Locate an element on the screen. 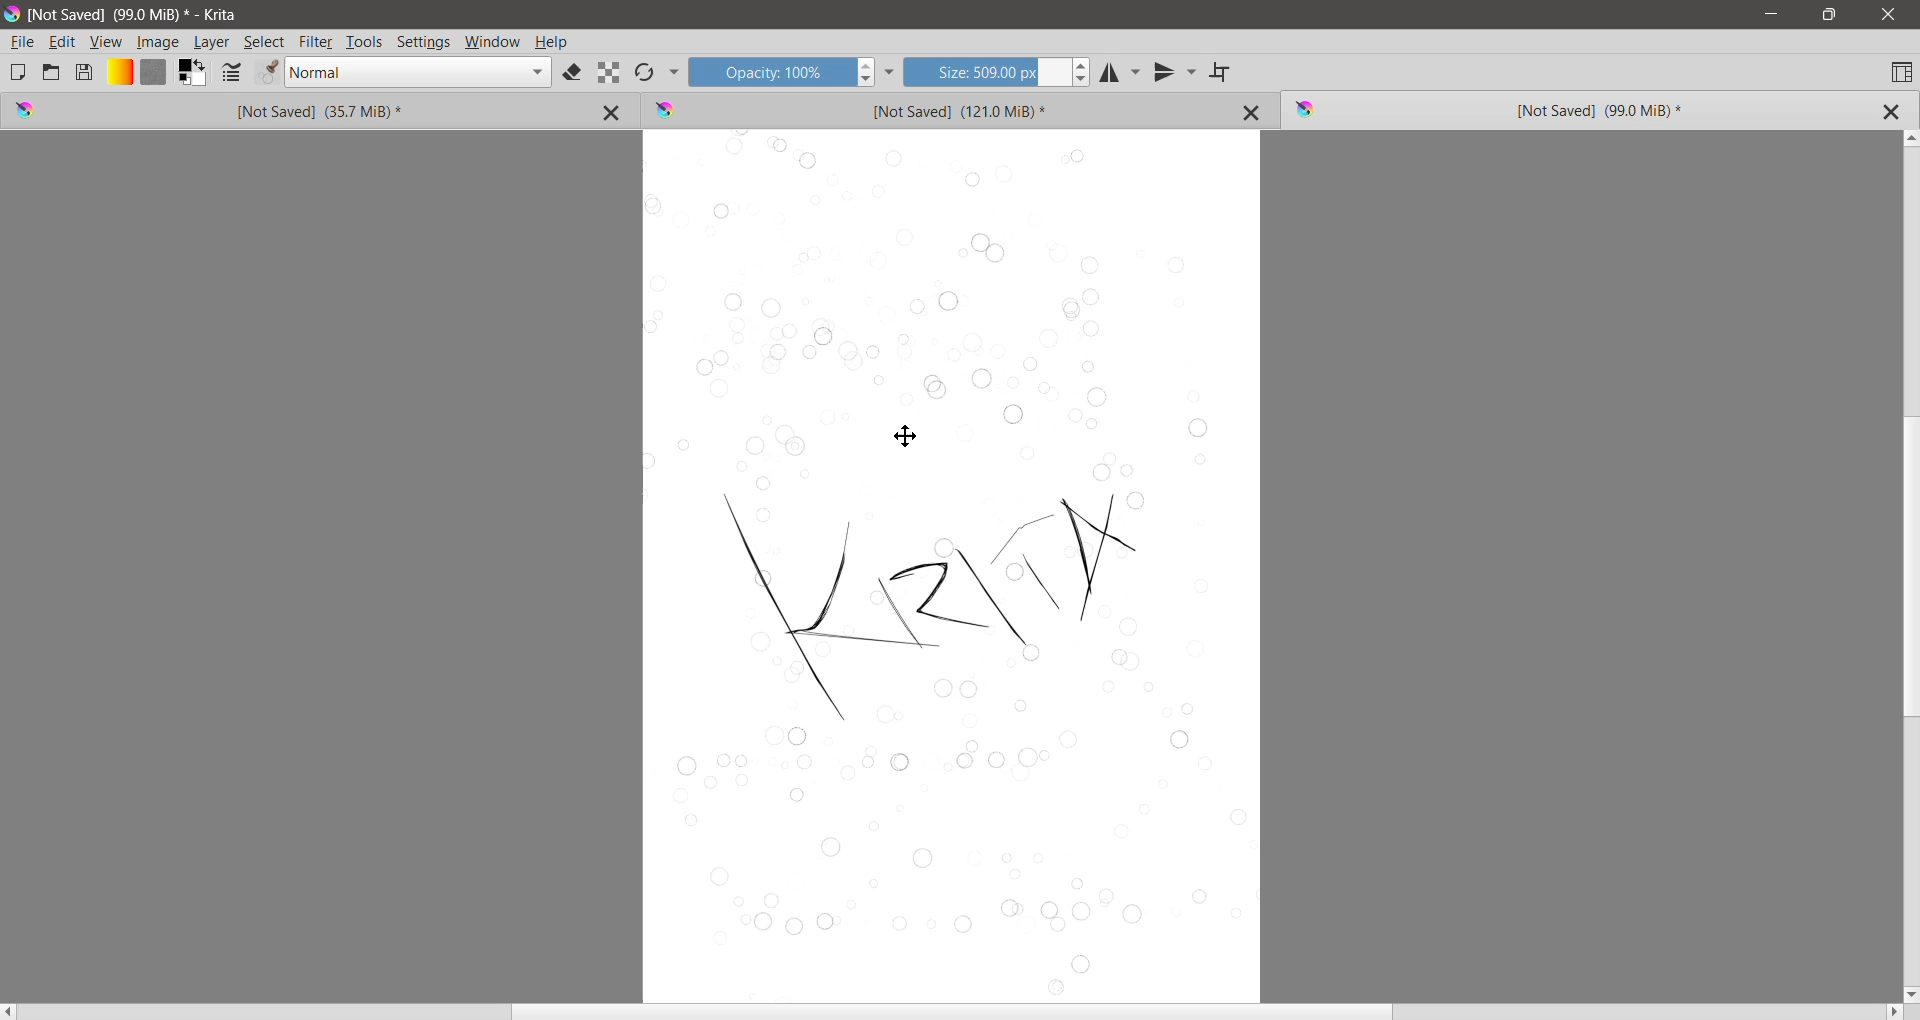 This screenshot has width=1920, height=1020. Window is located at coordinates (493, 43).